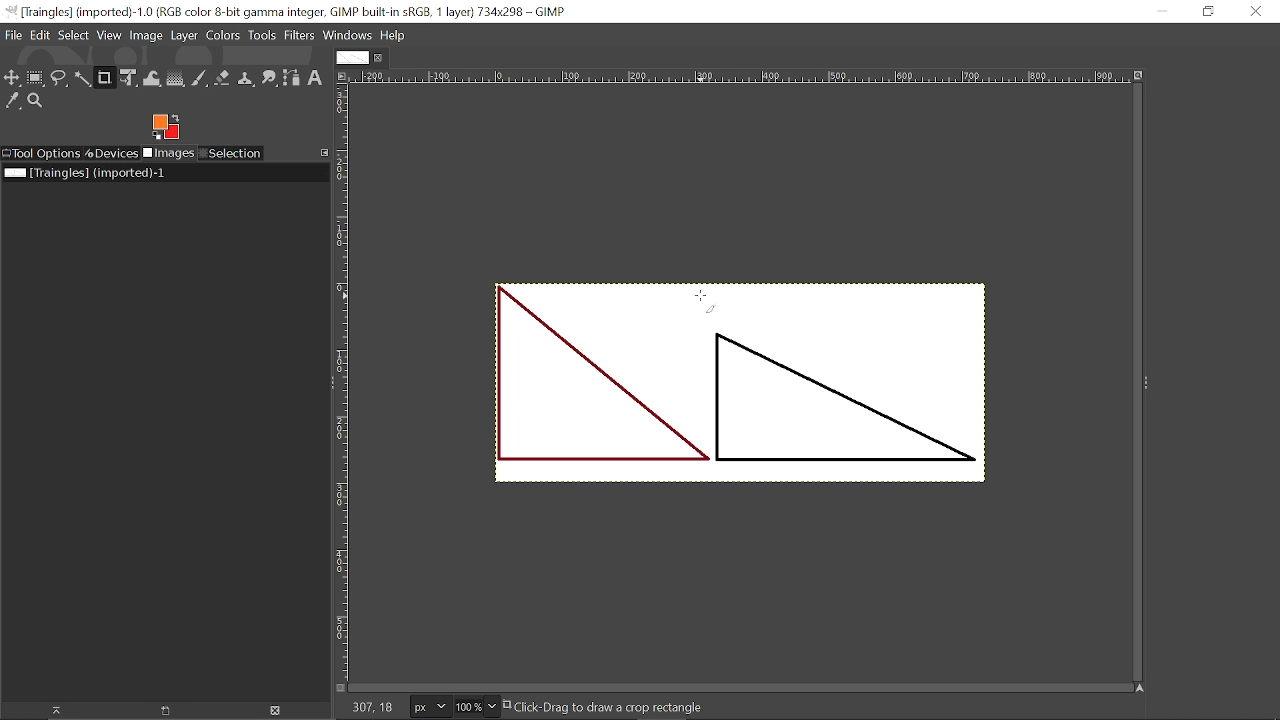 The width and height of the screenshot is (1280, 720). Describe the element at coordinates (83, 80) in the screenshot. I see `Fuzzy select tool` at that location.